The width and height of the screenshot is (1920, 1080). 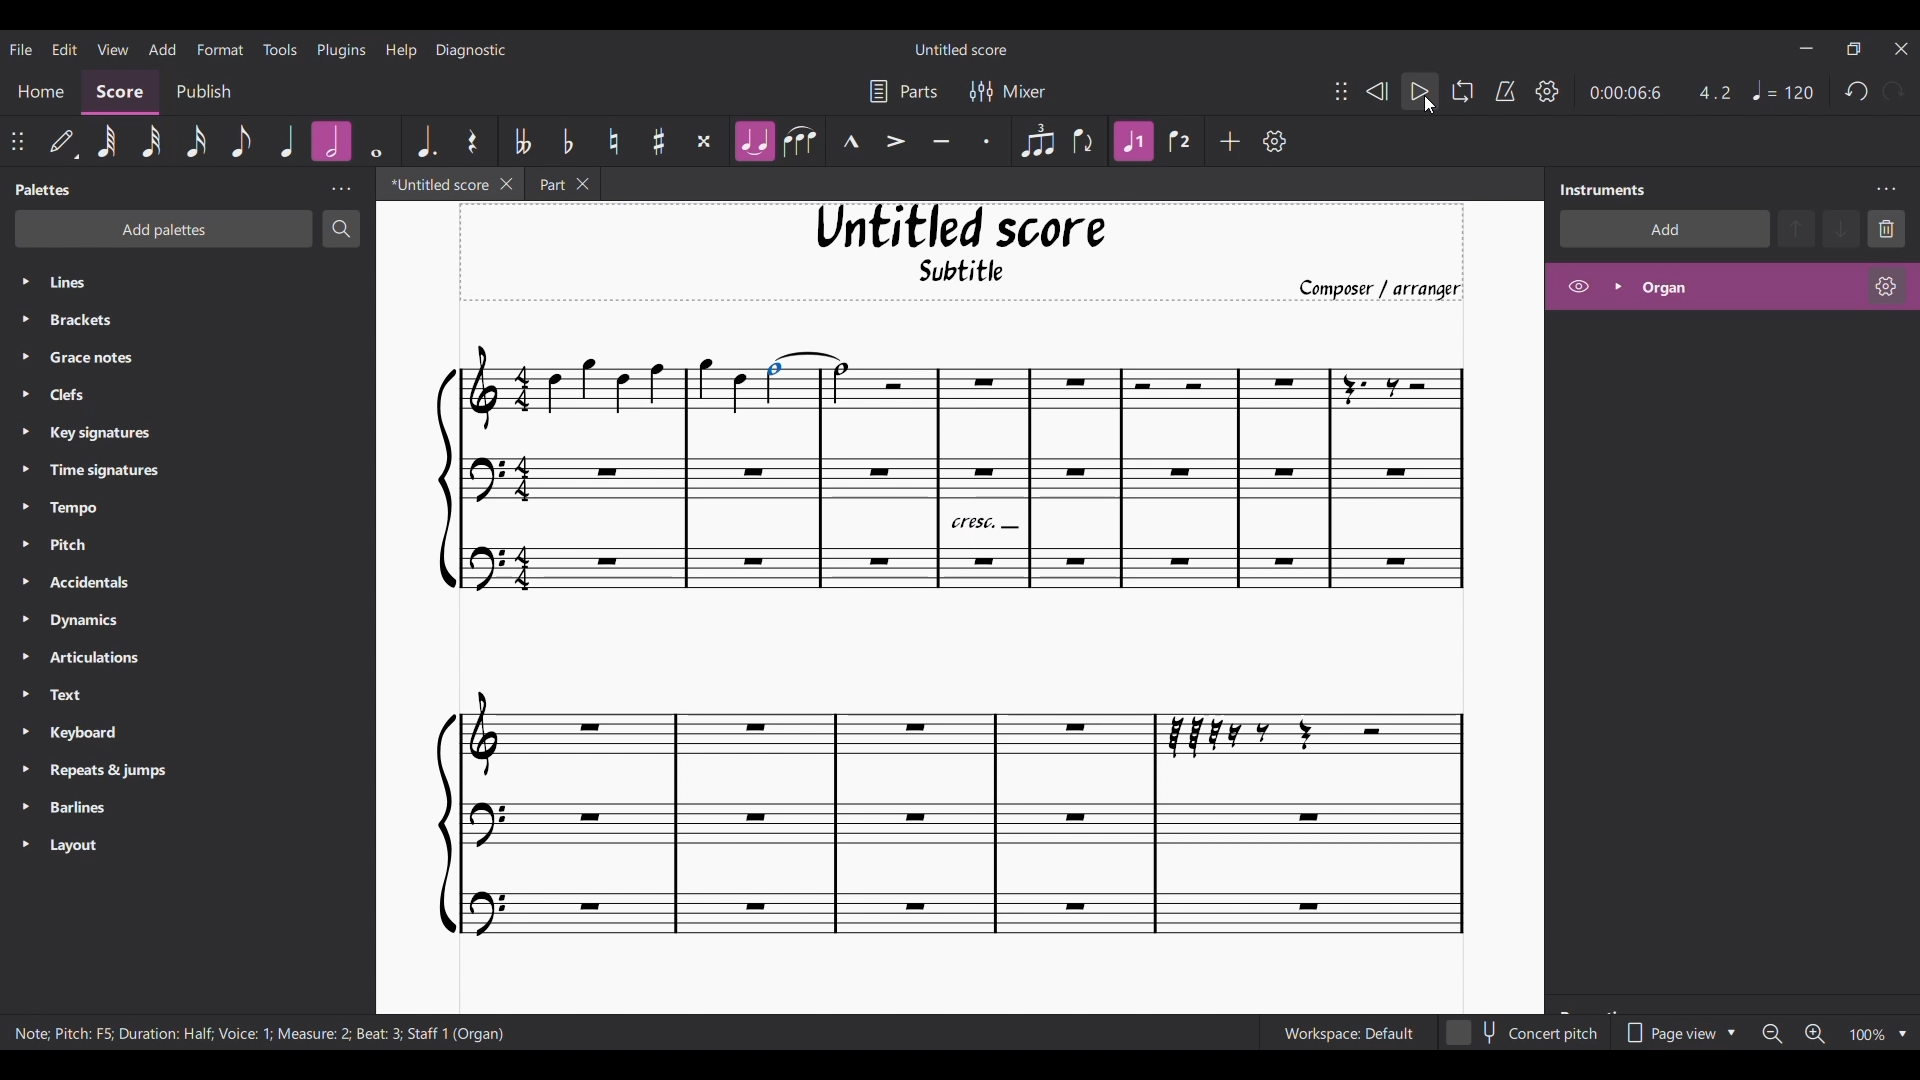 What do you see at coordinates (1132, 141) in the screenshot?
I see `Voice 1` at bounding box center [1132, 141].